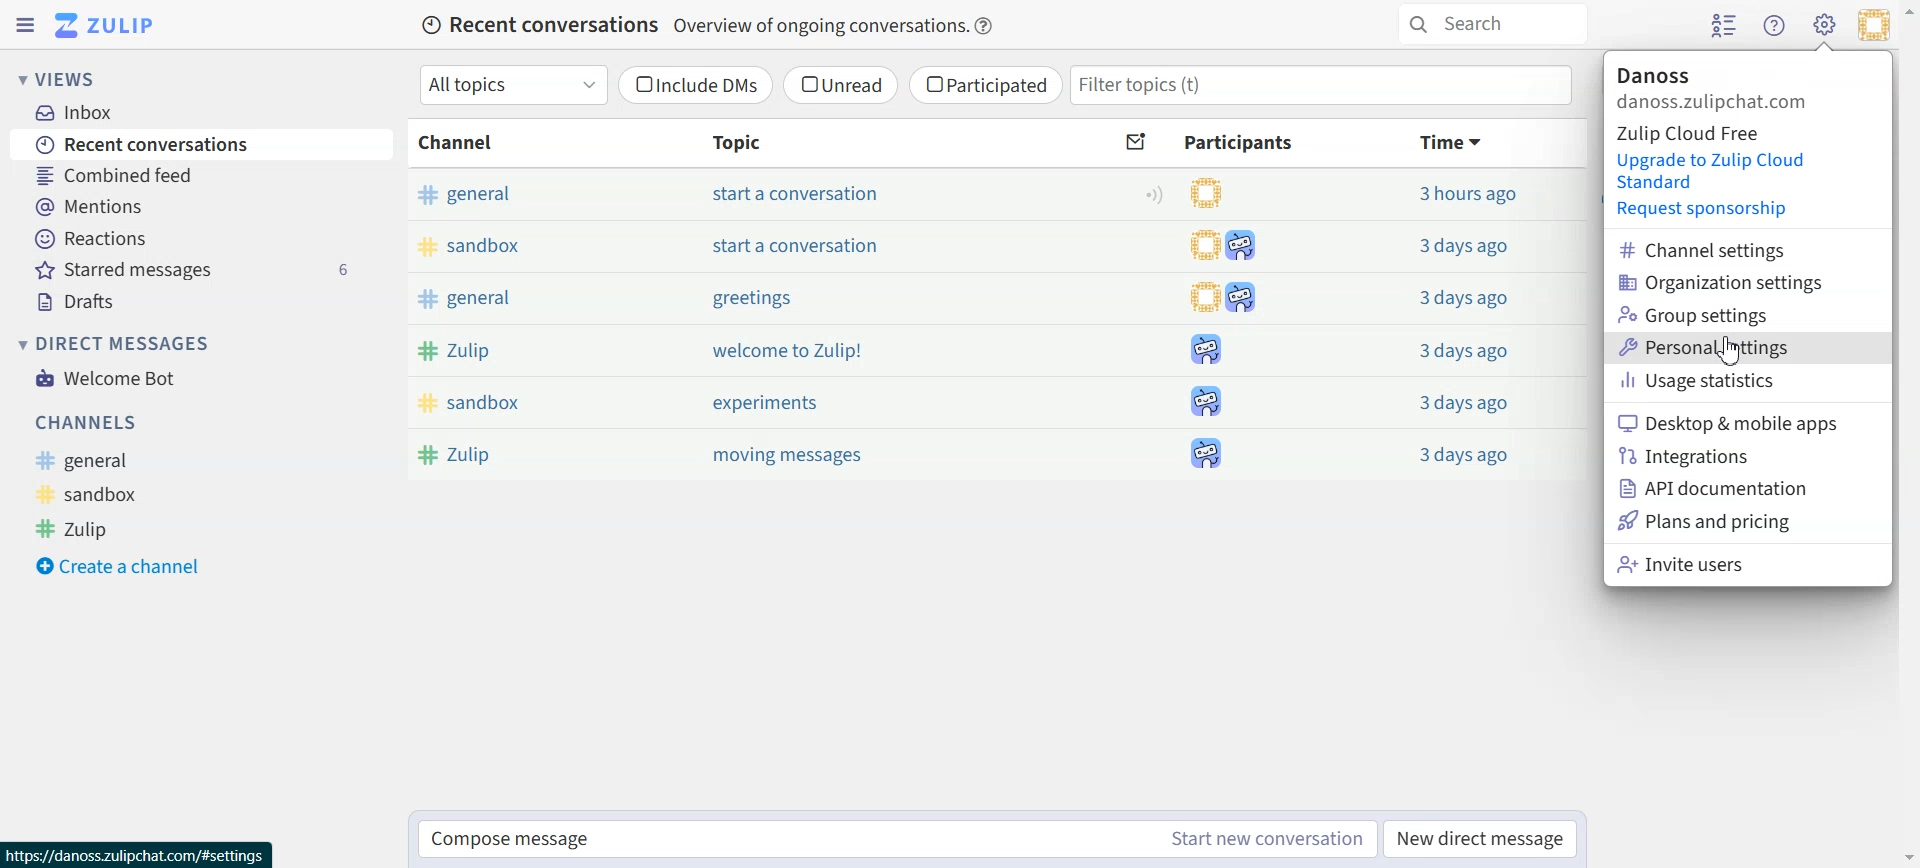  What do you see at coordinates (1459, 456) in the screenshot?
I see `3 days ago` at bounding box center [1459, 456].